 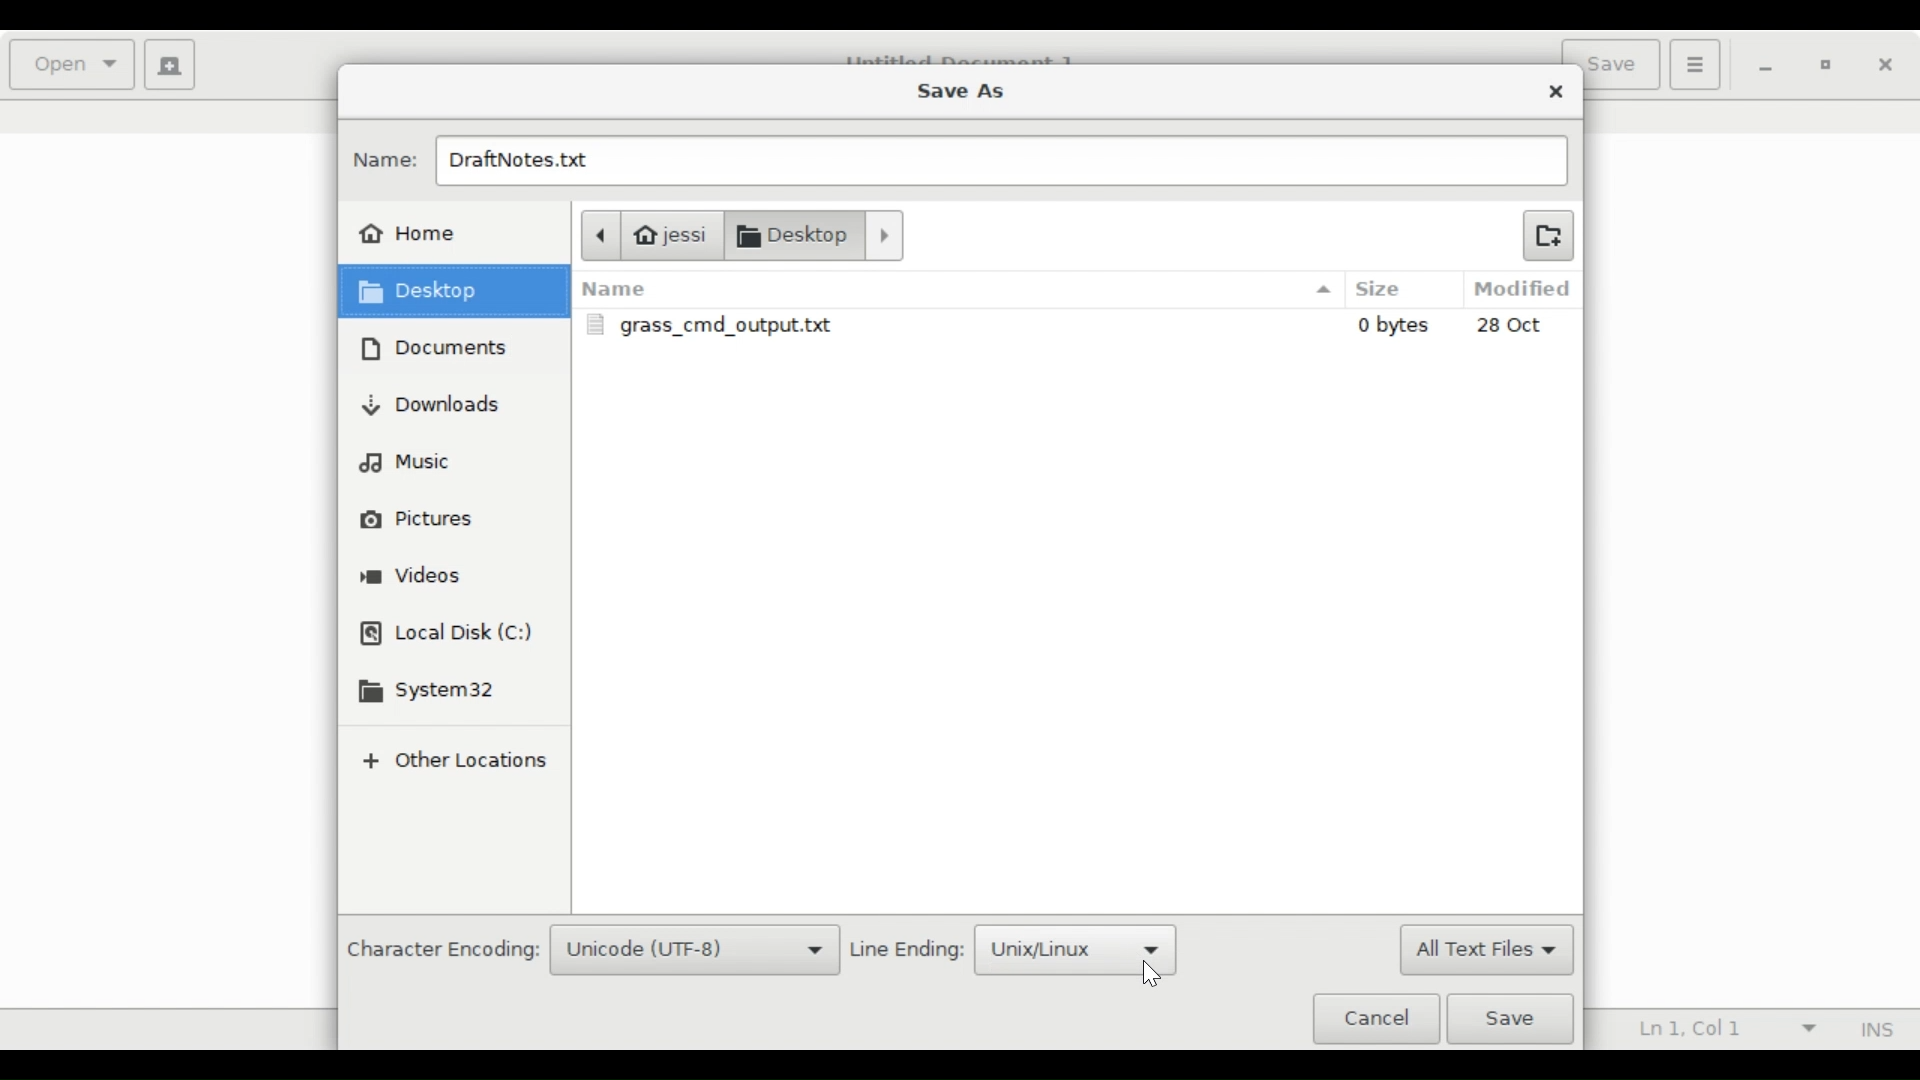 What do you see at coordinates (433, 692) in the screenshot?
I see `System32` at bounding box center [433, 692].